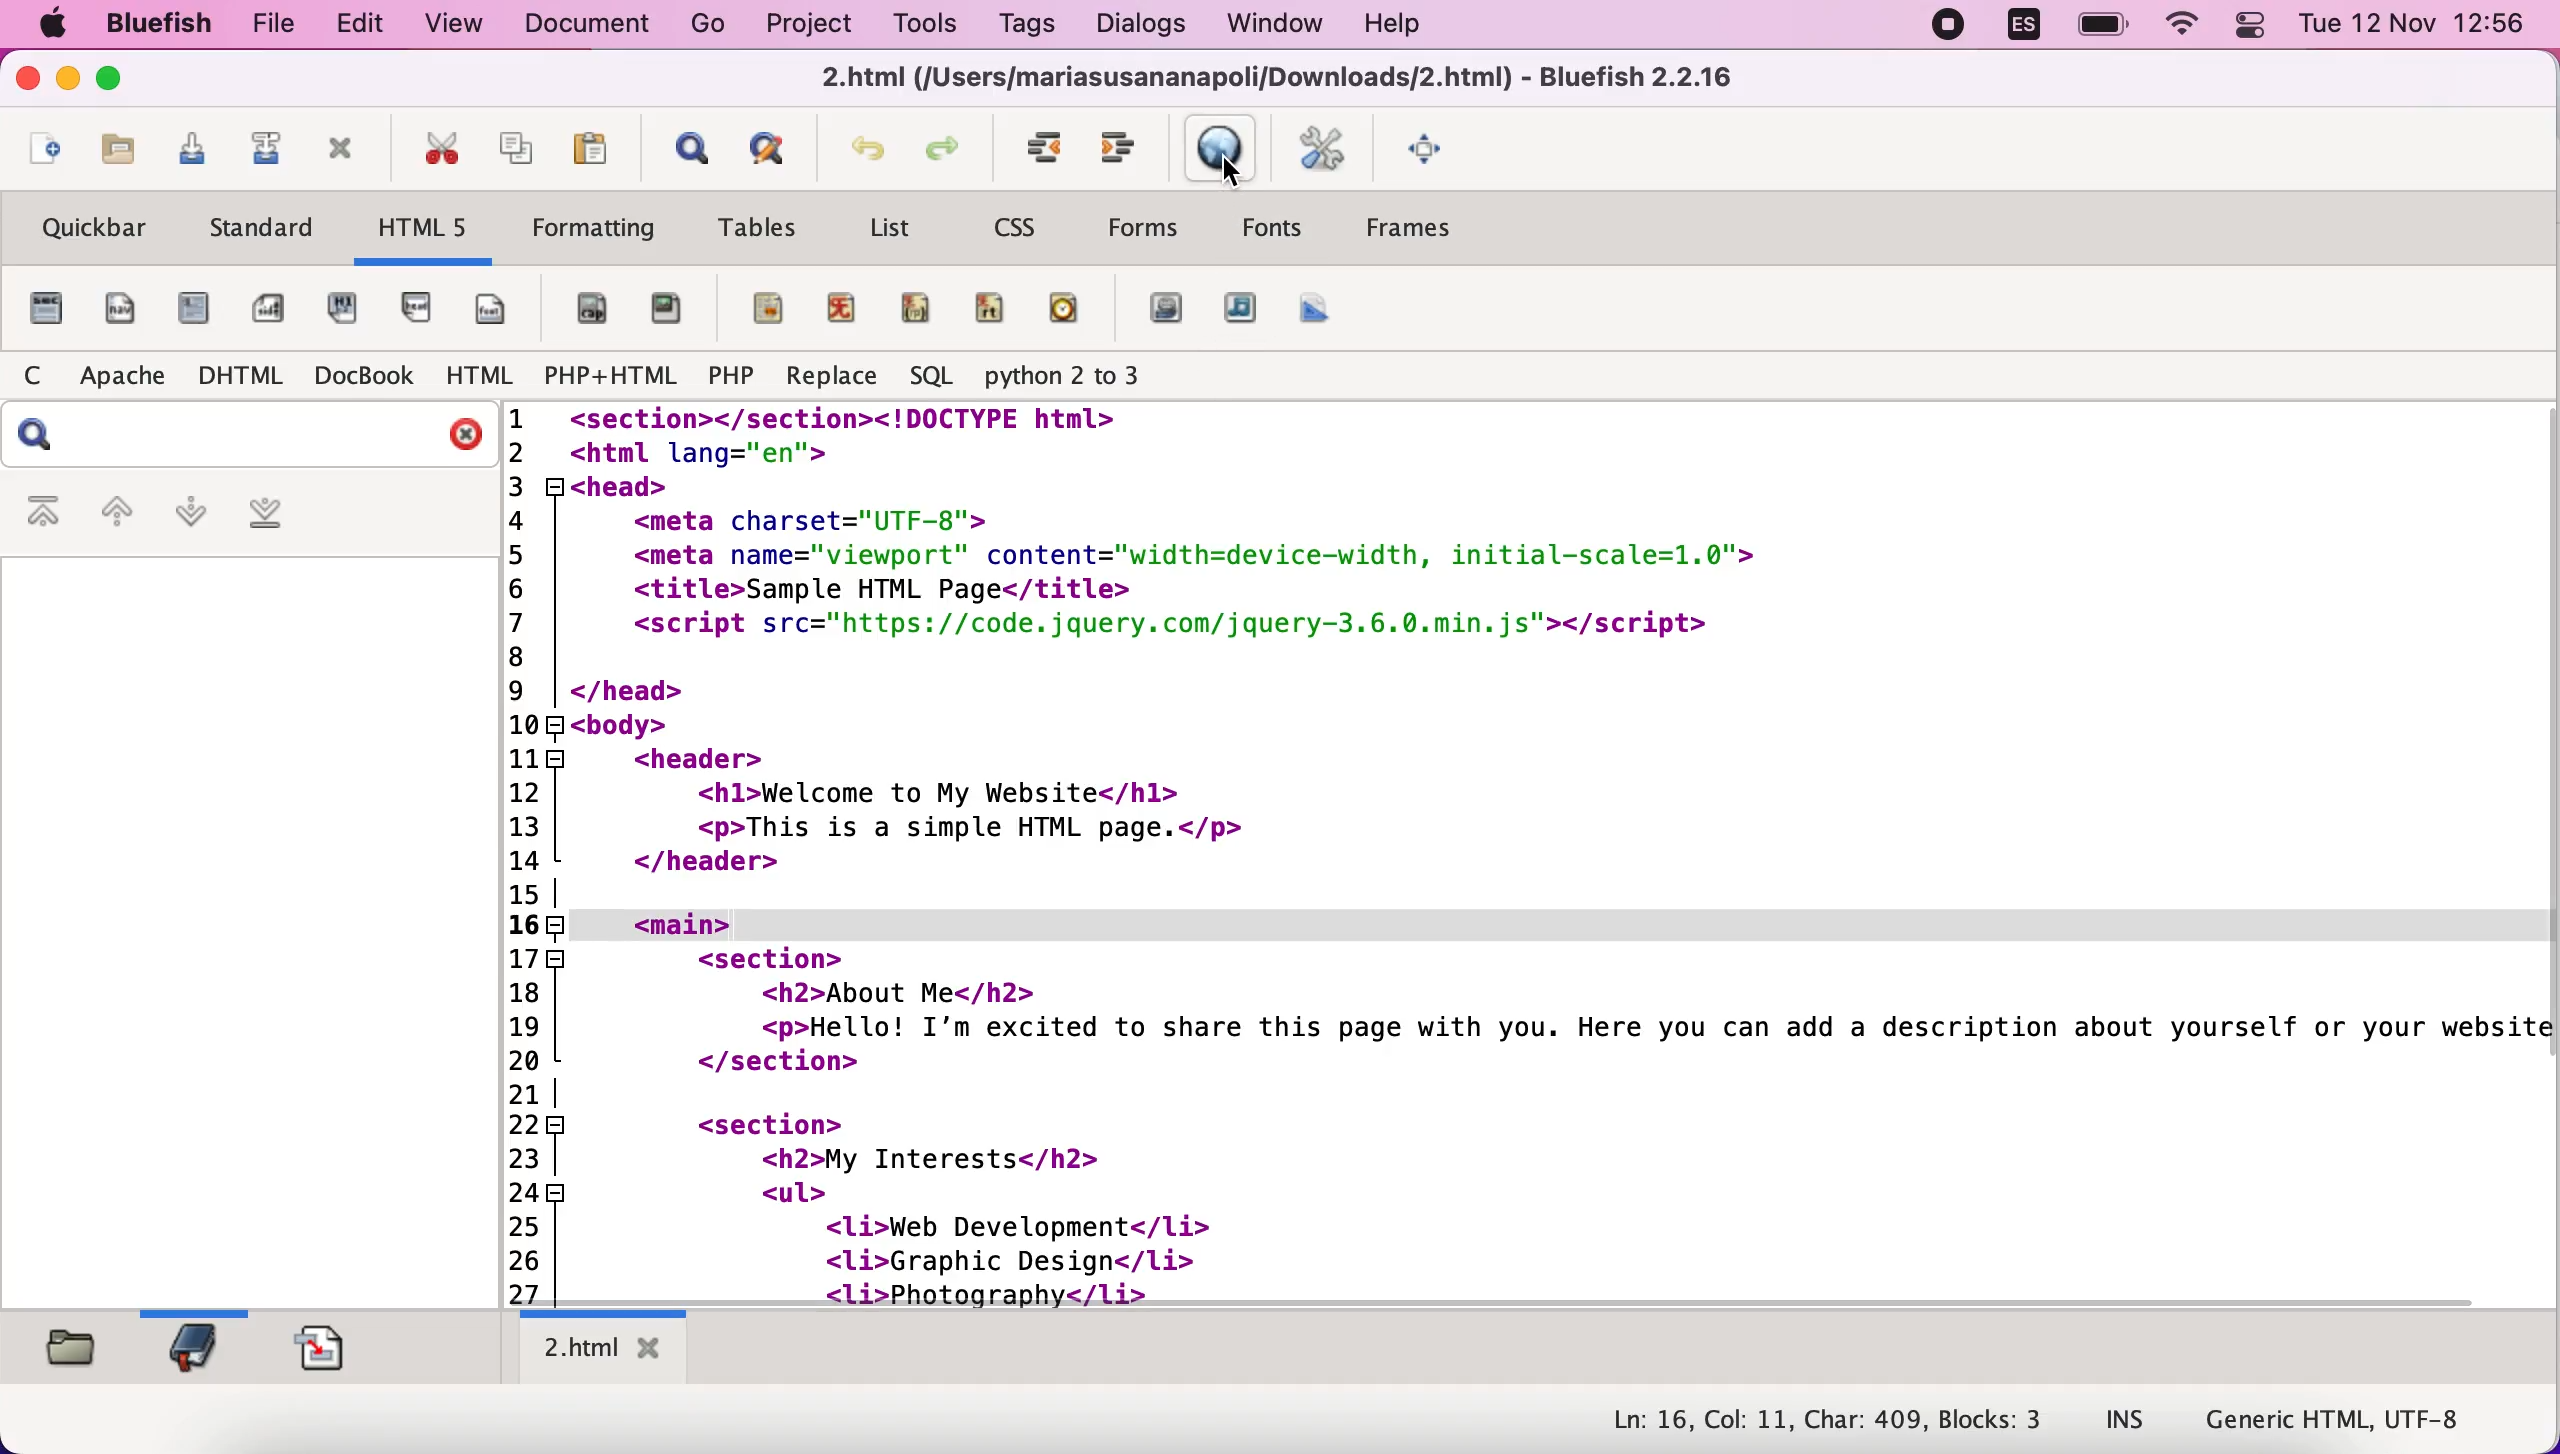 The image size is (2560, 1454). What do you see at coordinates (931, 376) in the screenshot?
I see `sql` at bounding box center [931, 376].